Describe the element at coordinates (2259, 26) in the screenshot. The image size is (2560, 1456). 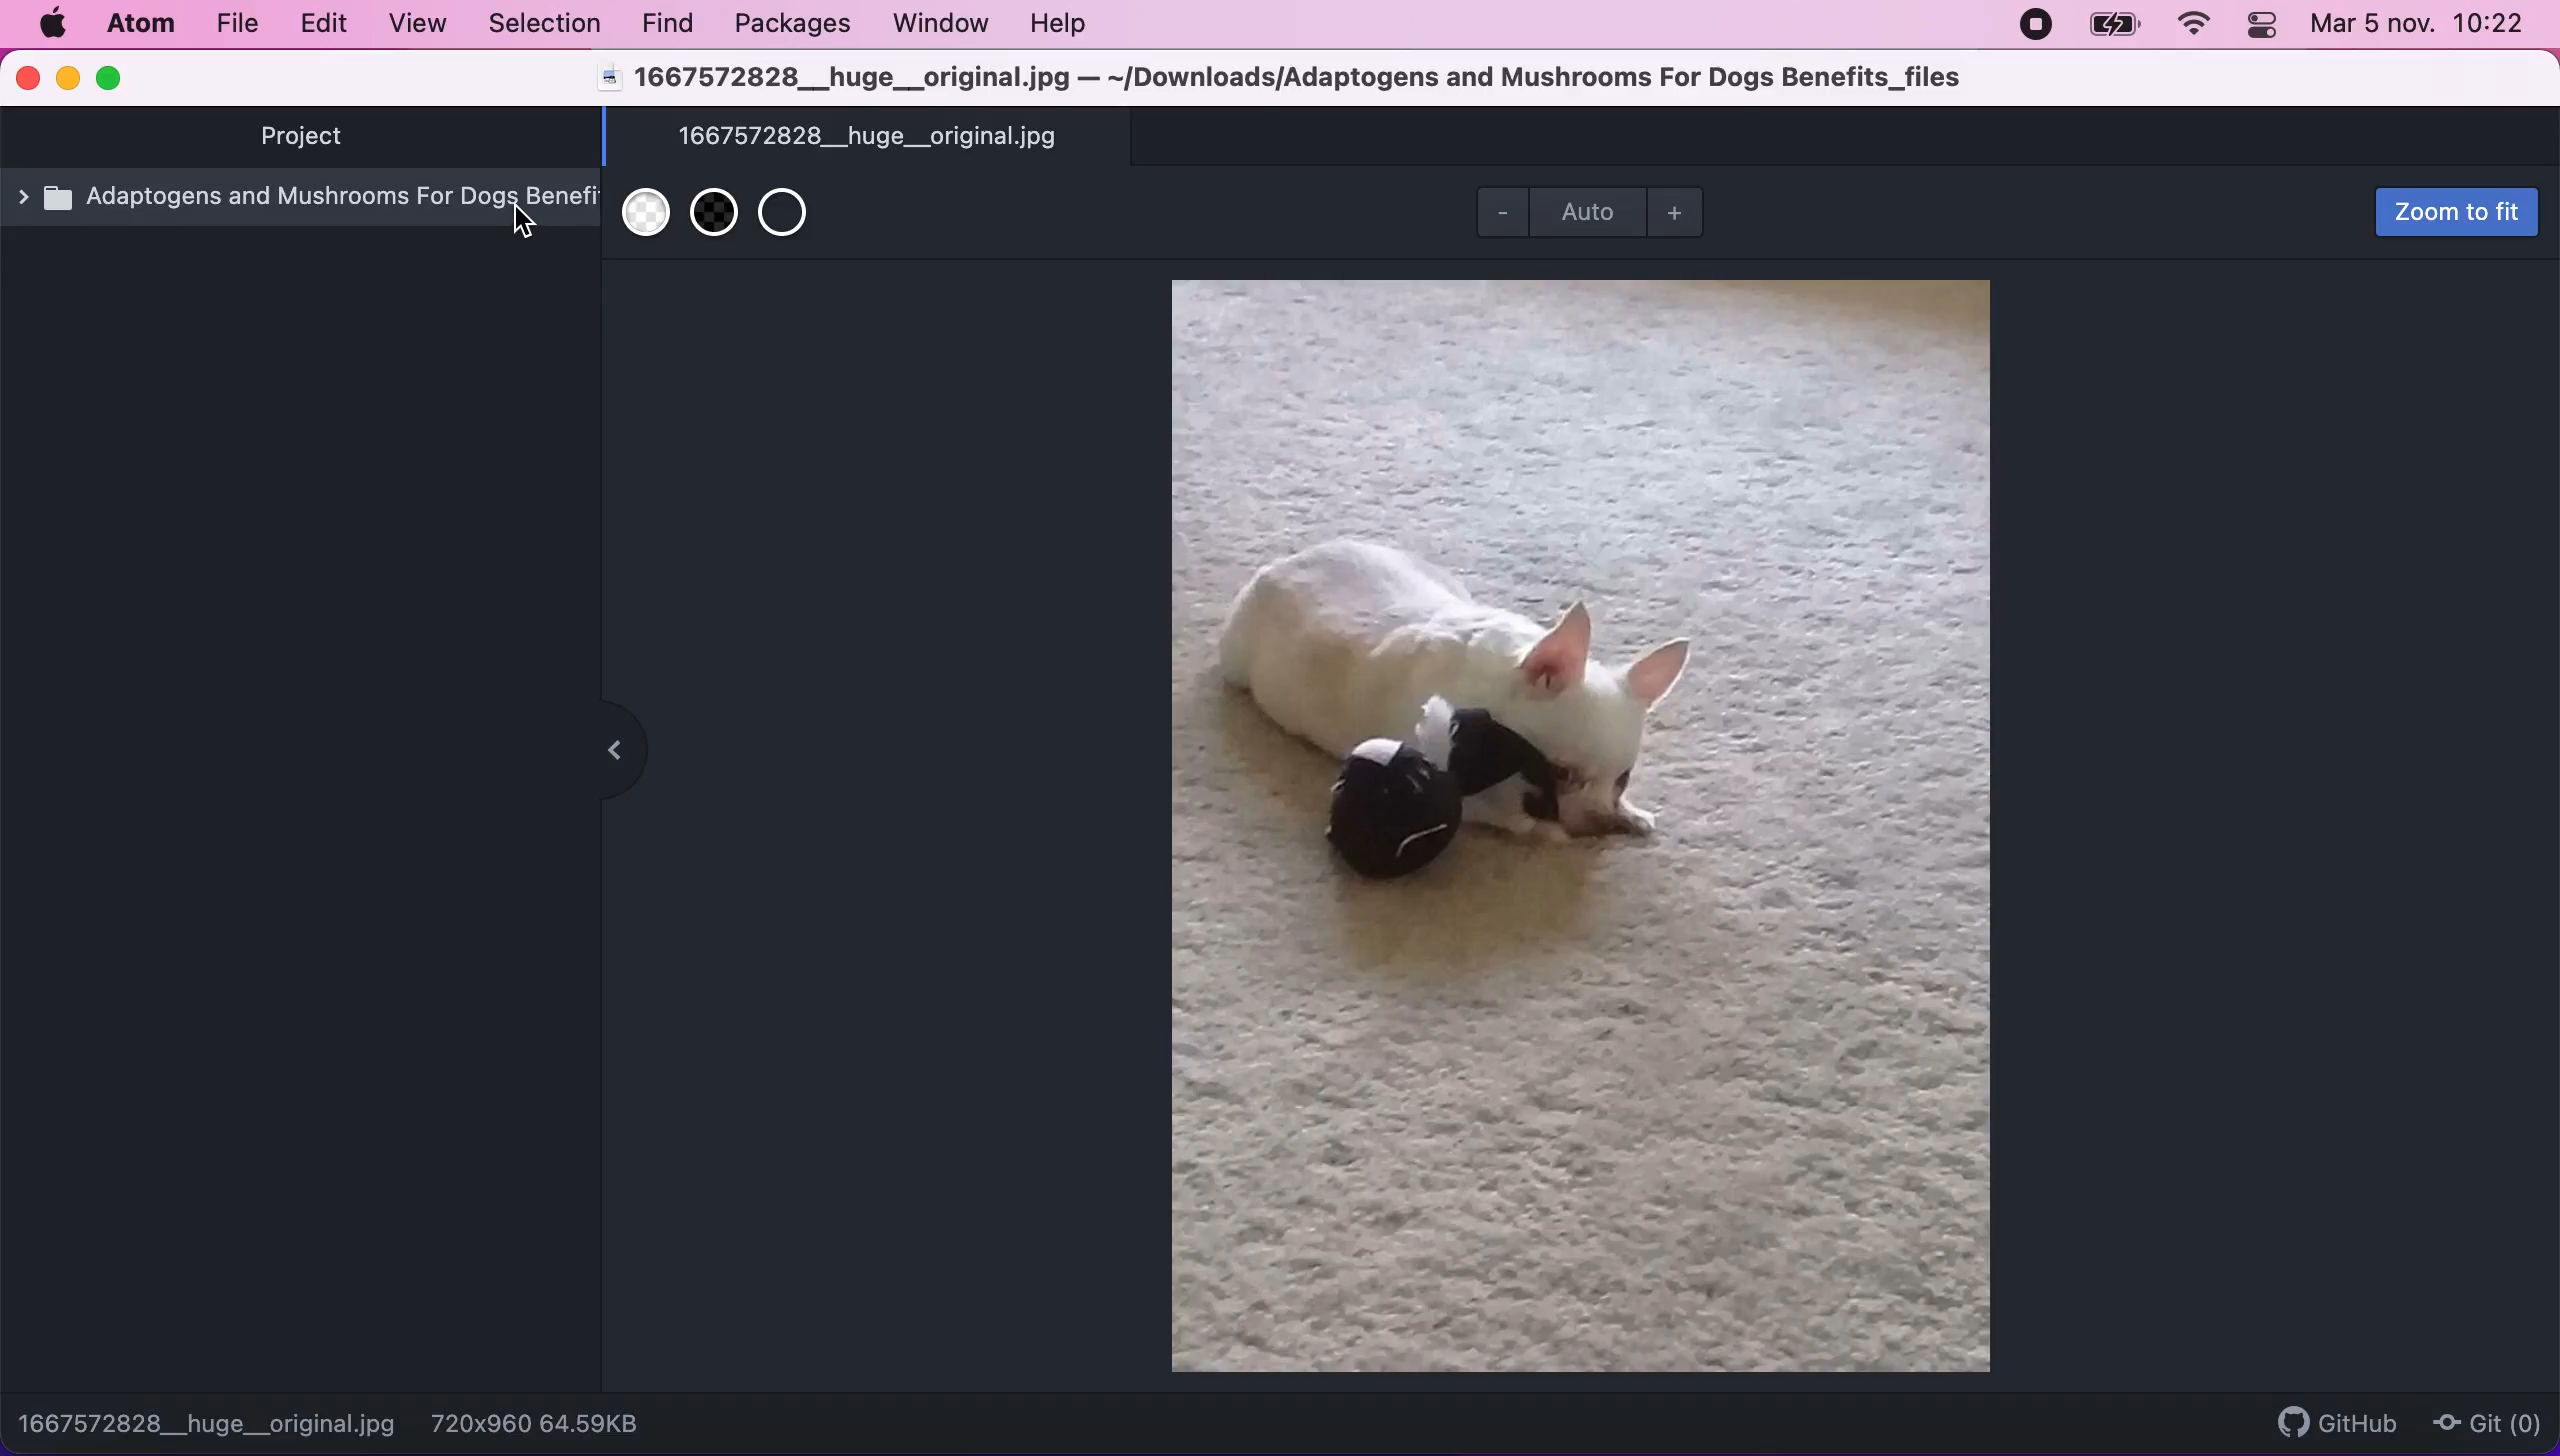
I see `panel control` at that location.